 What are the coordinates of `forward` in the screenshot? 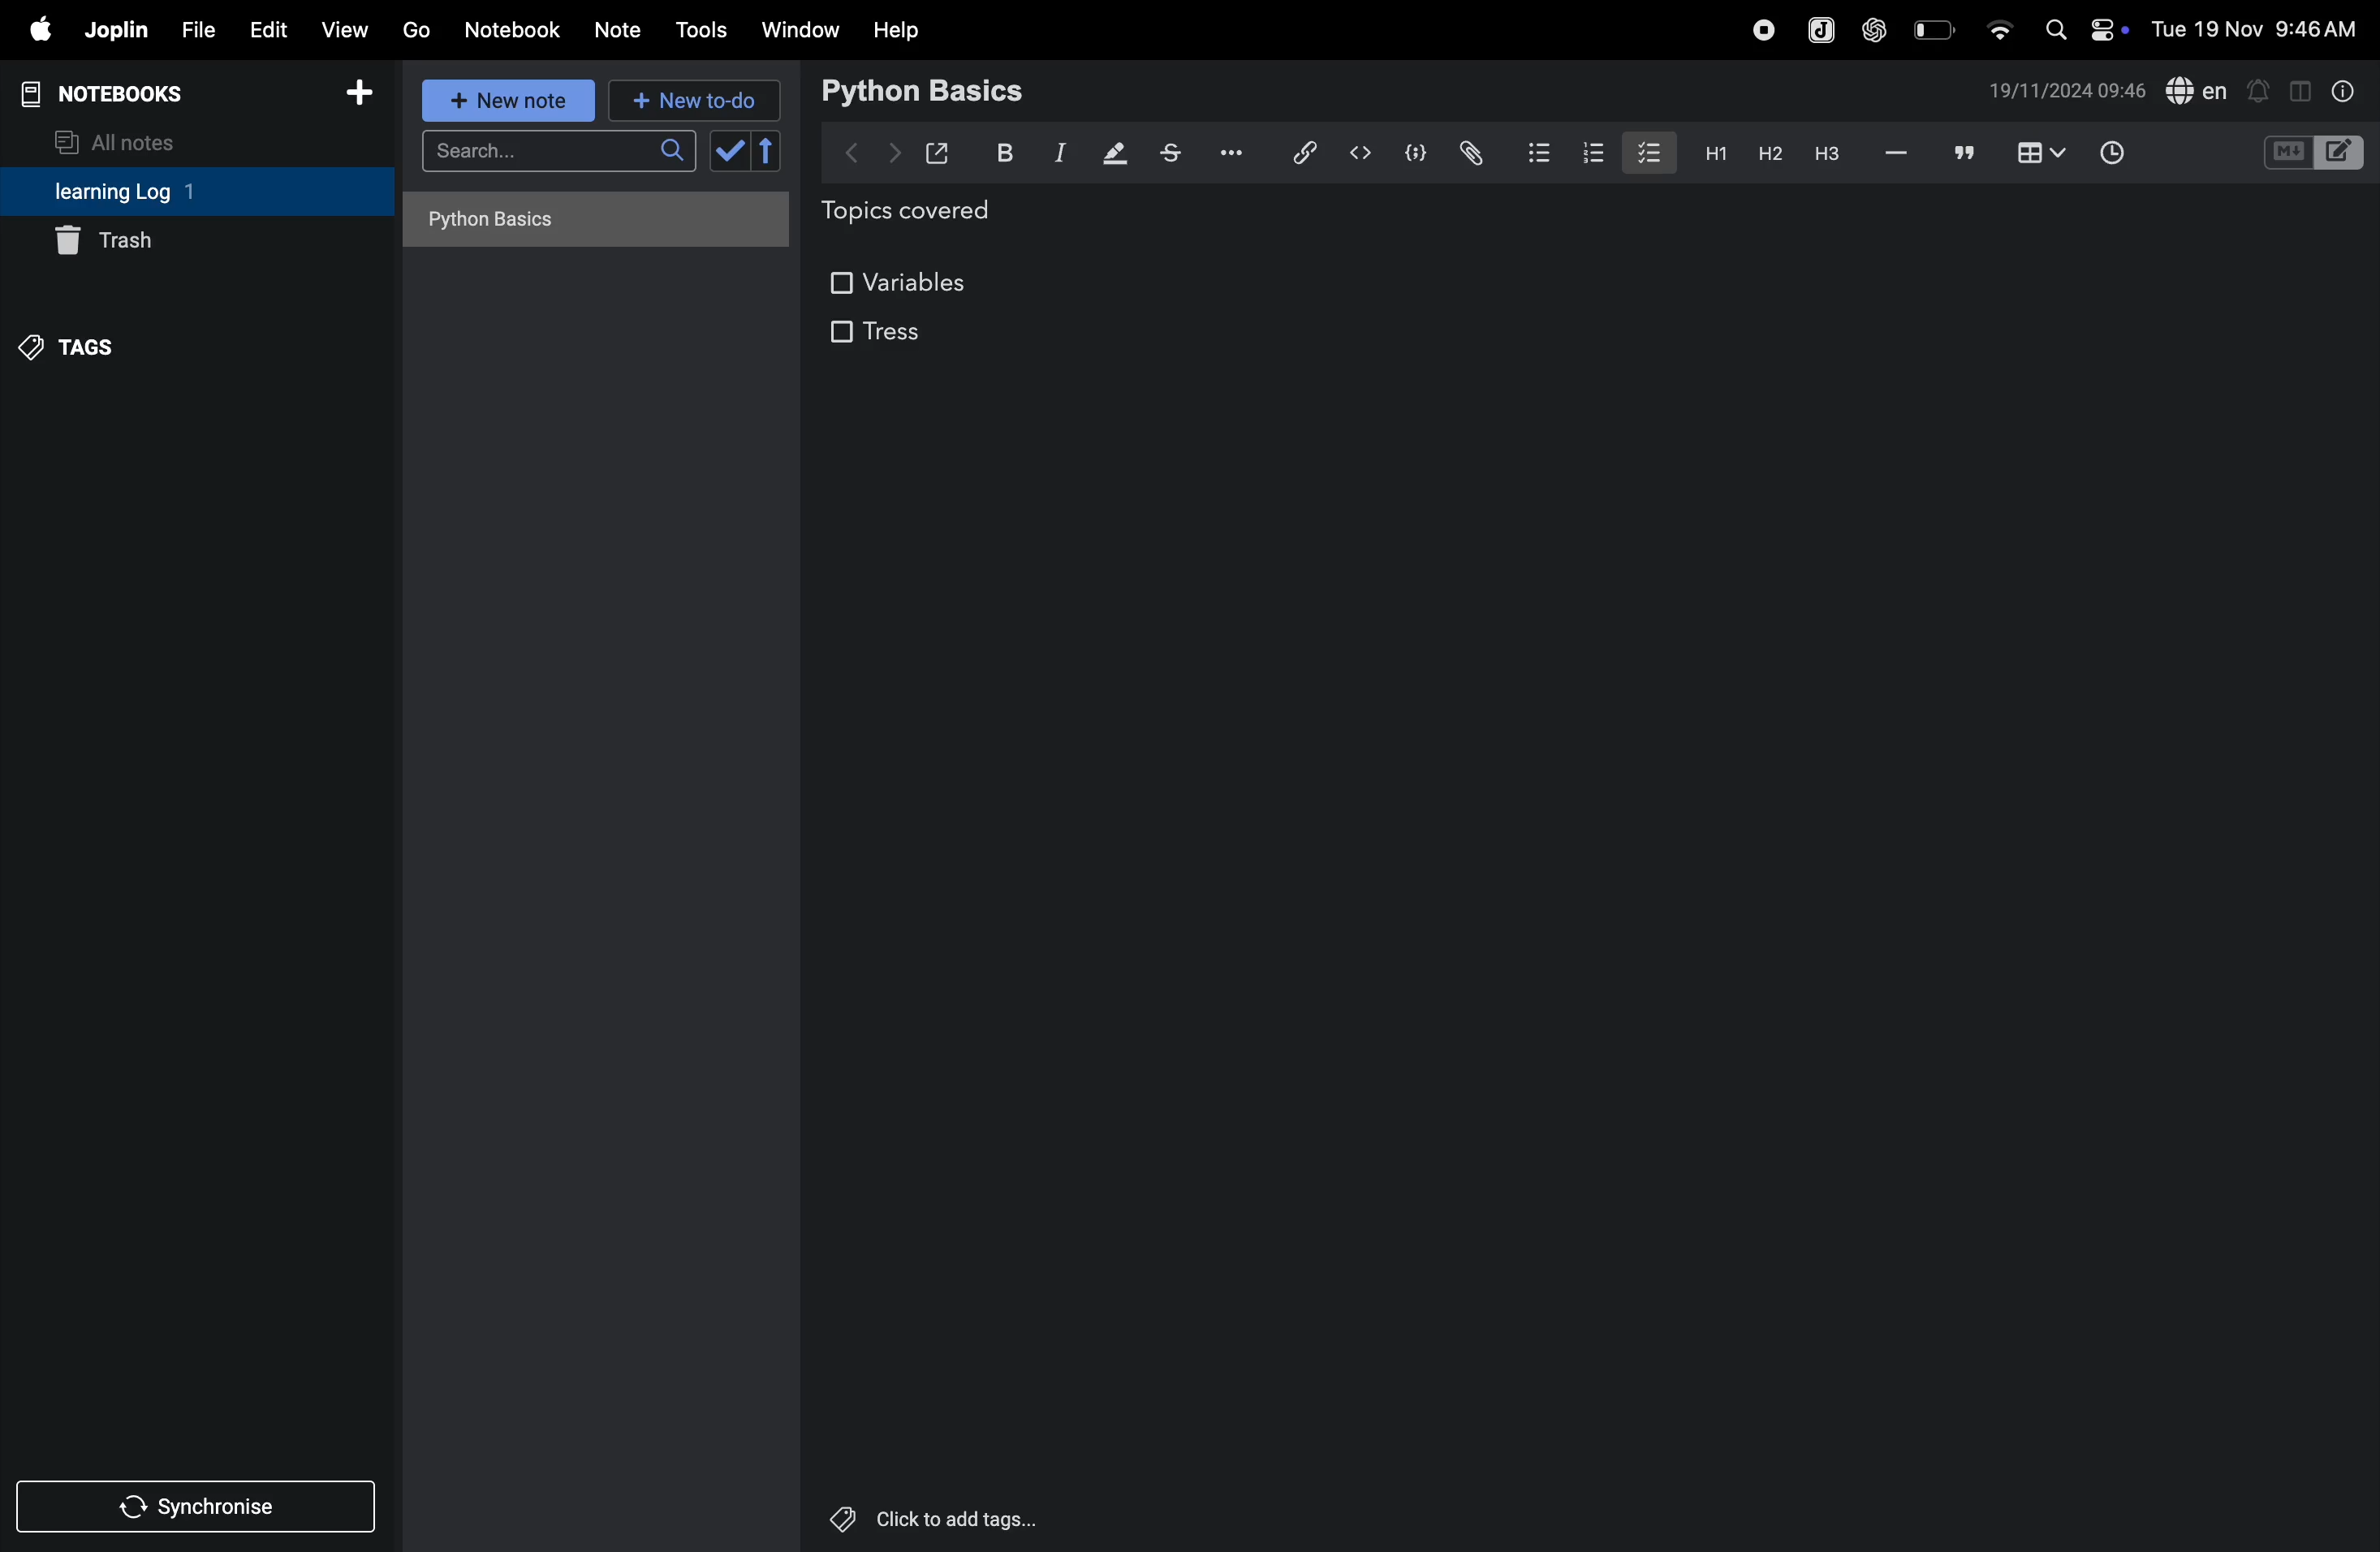 It's located at (894, 153).